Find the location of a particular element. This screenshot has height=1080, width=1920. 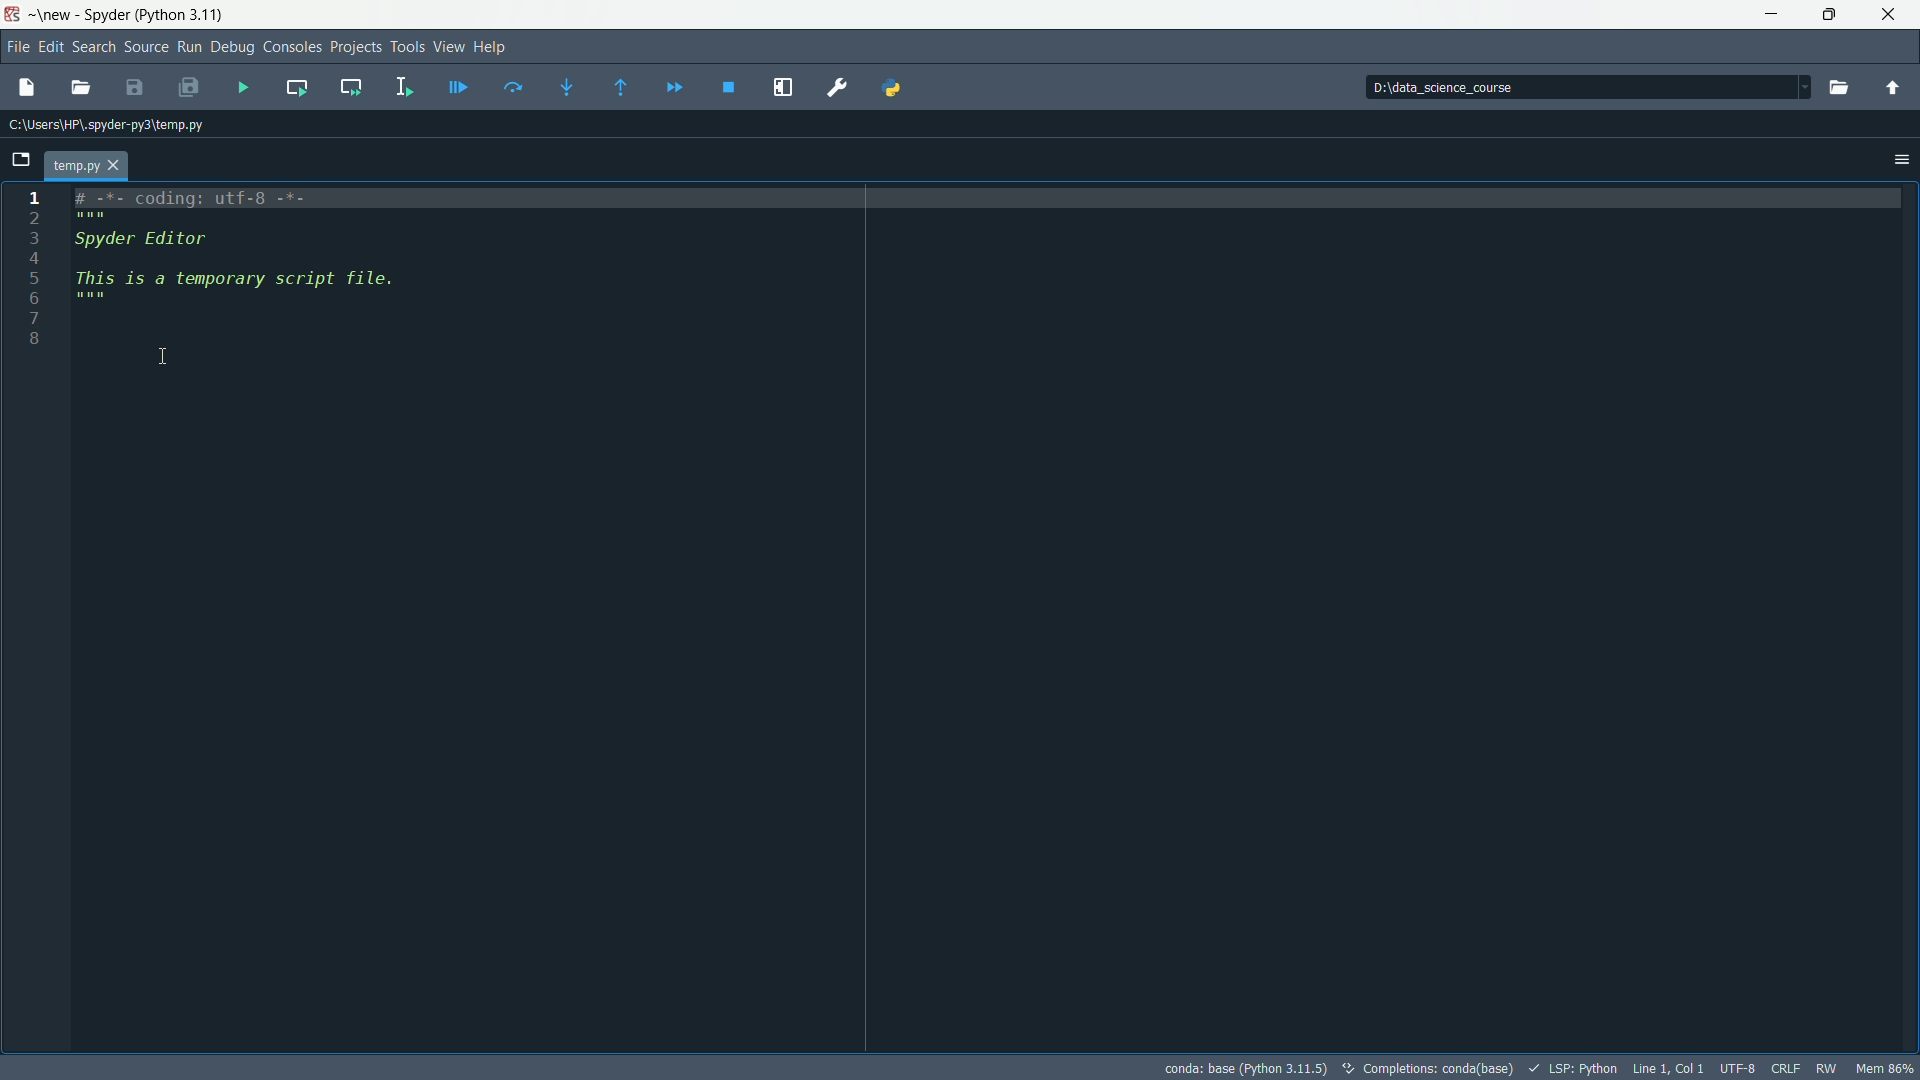

execute current line is located at coordinates (515, 86).